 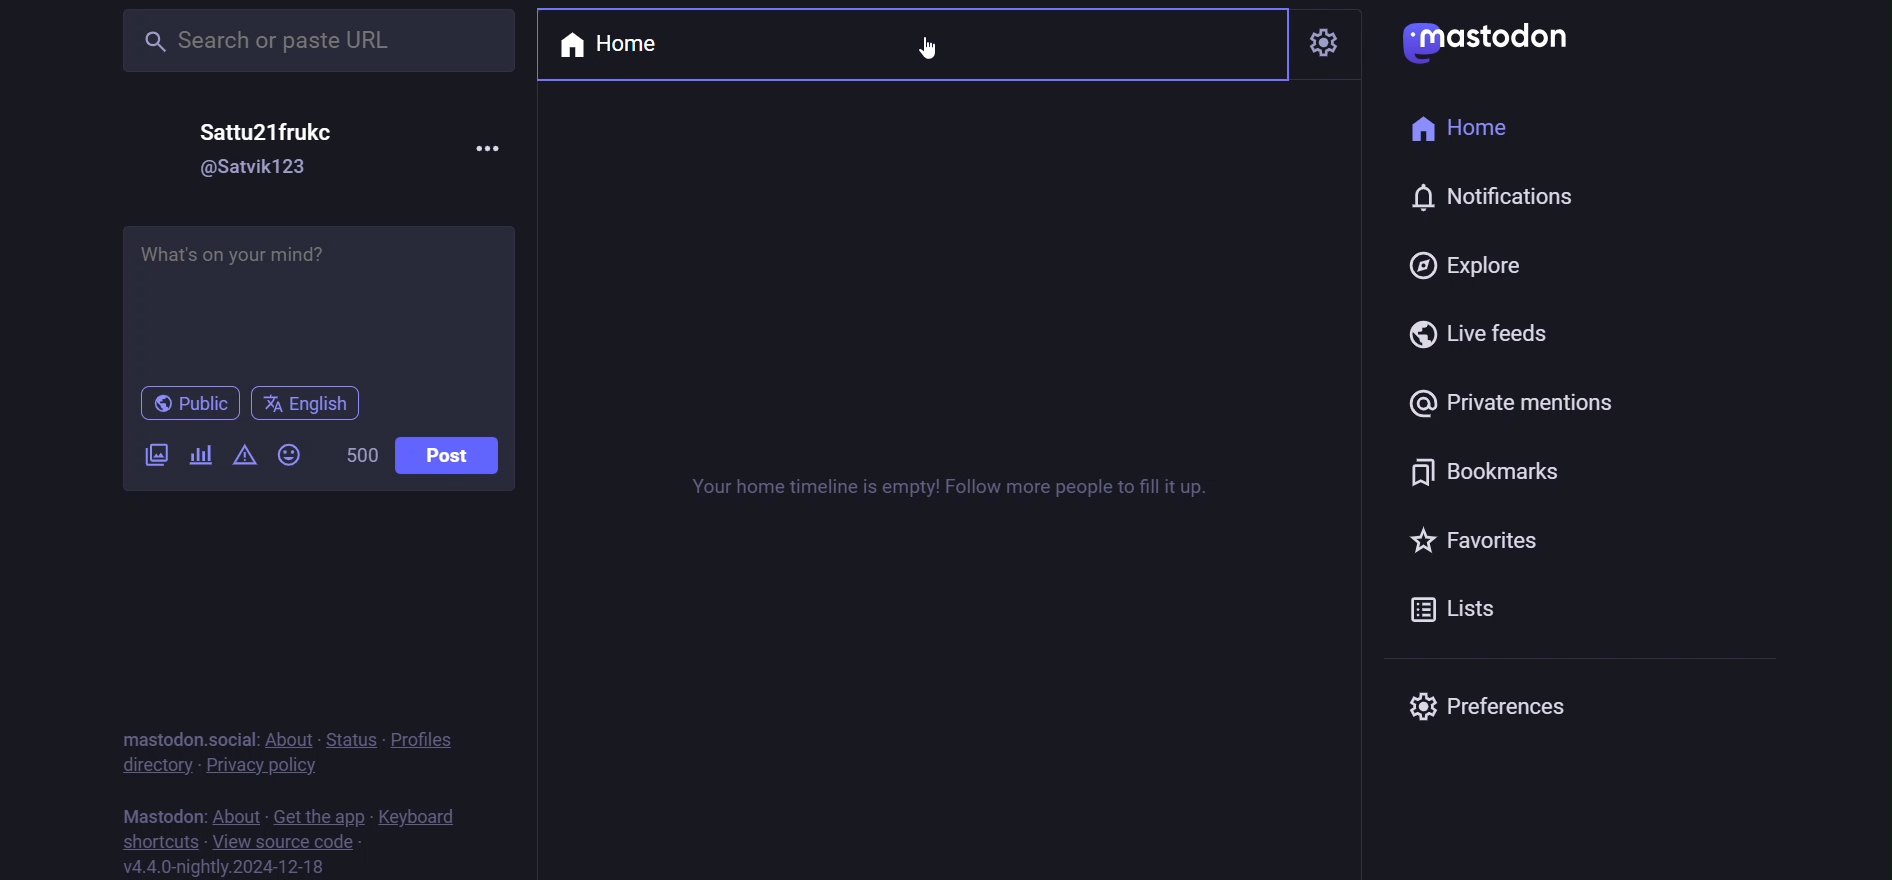 What do you see at coordinates (261, 169) in the screenshot?
I see `id` at bounding box center [261, 169].